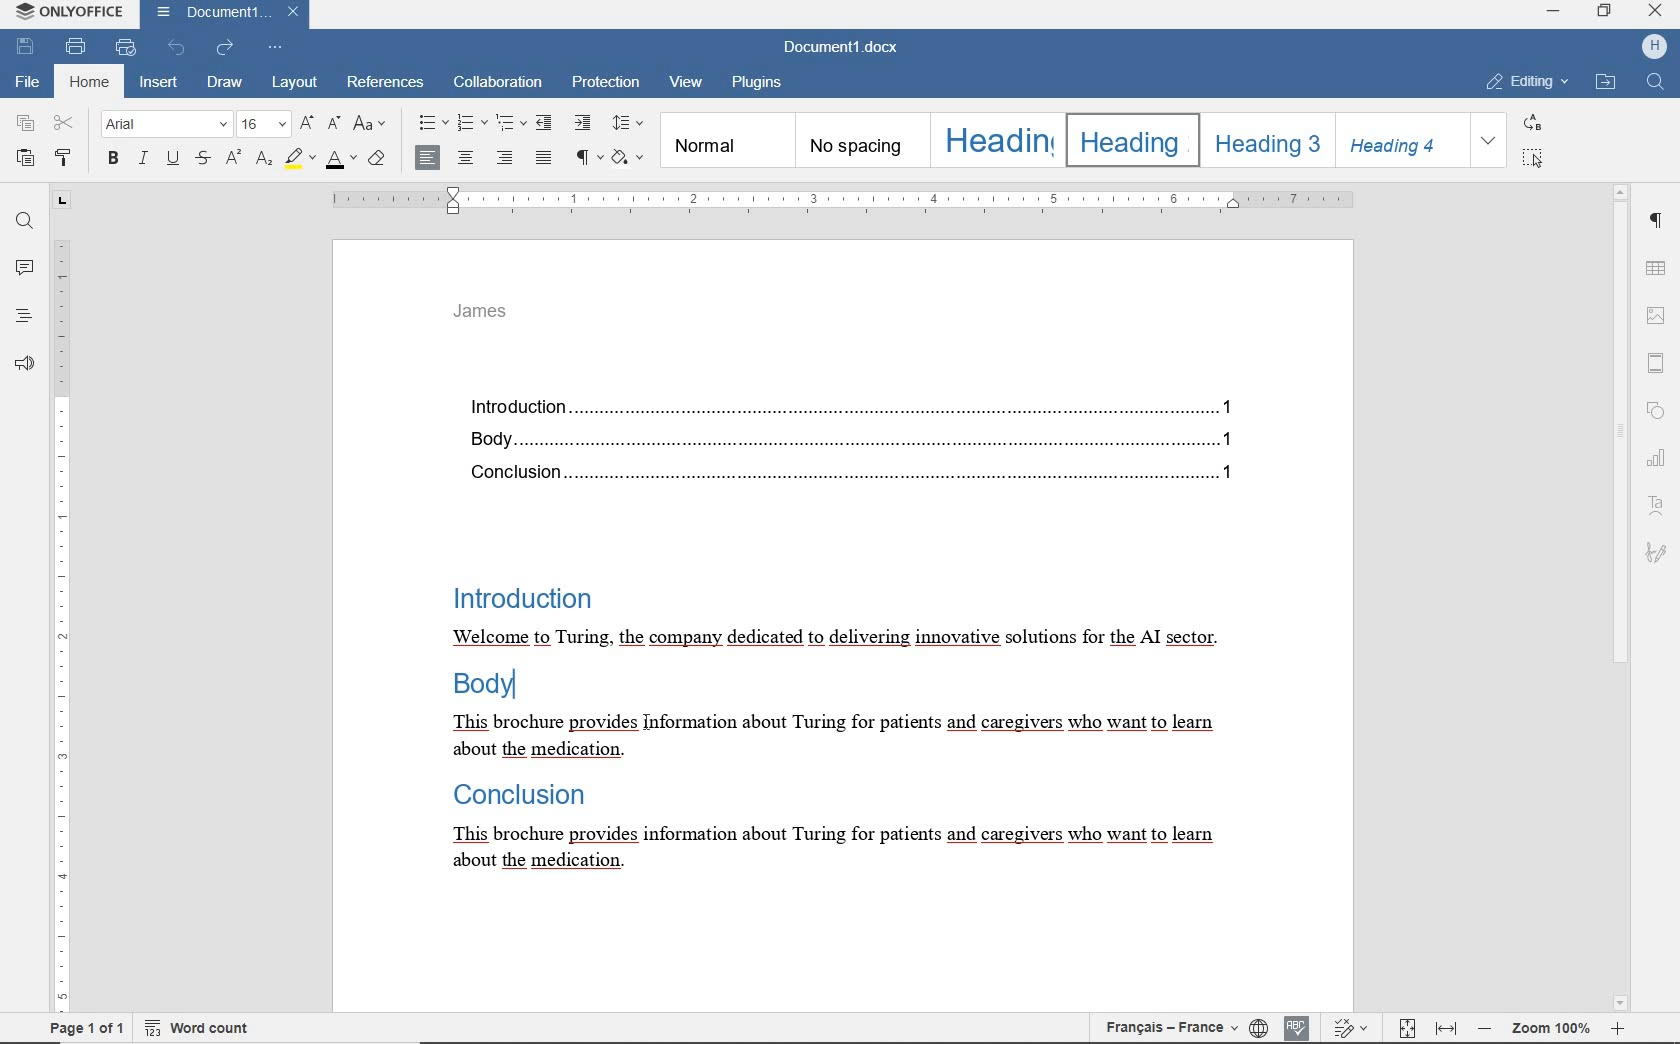  I want to click on FEEDBACK & SUPPORT, so click(24, 360).